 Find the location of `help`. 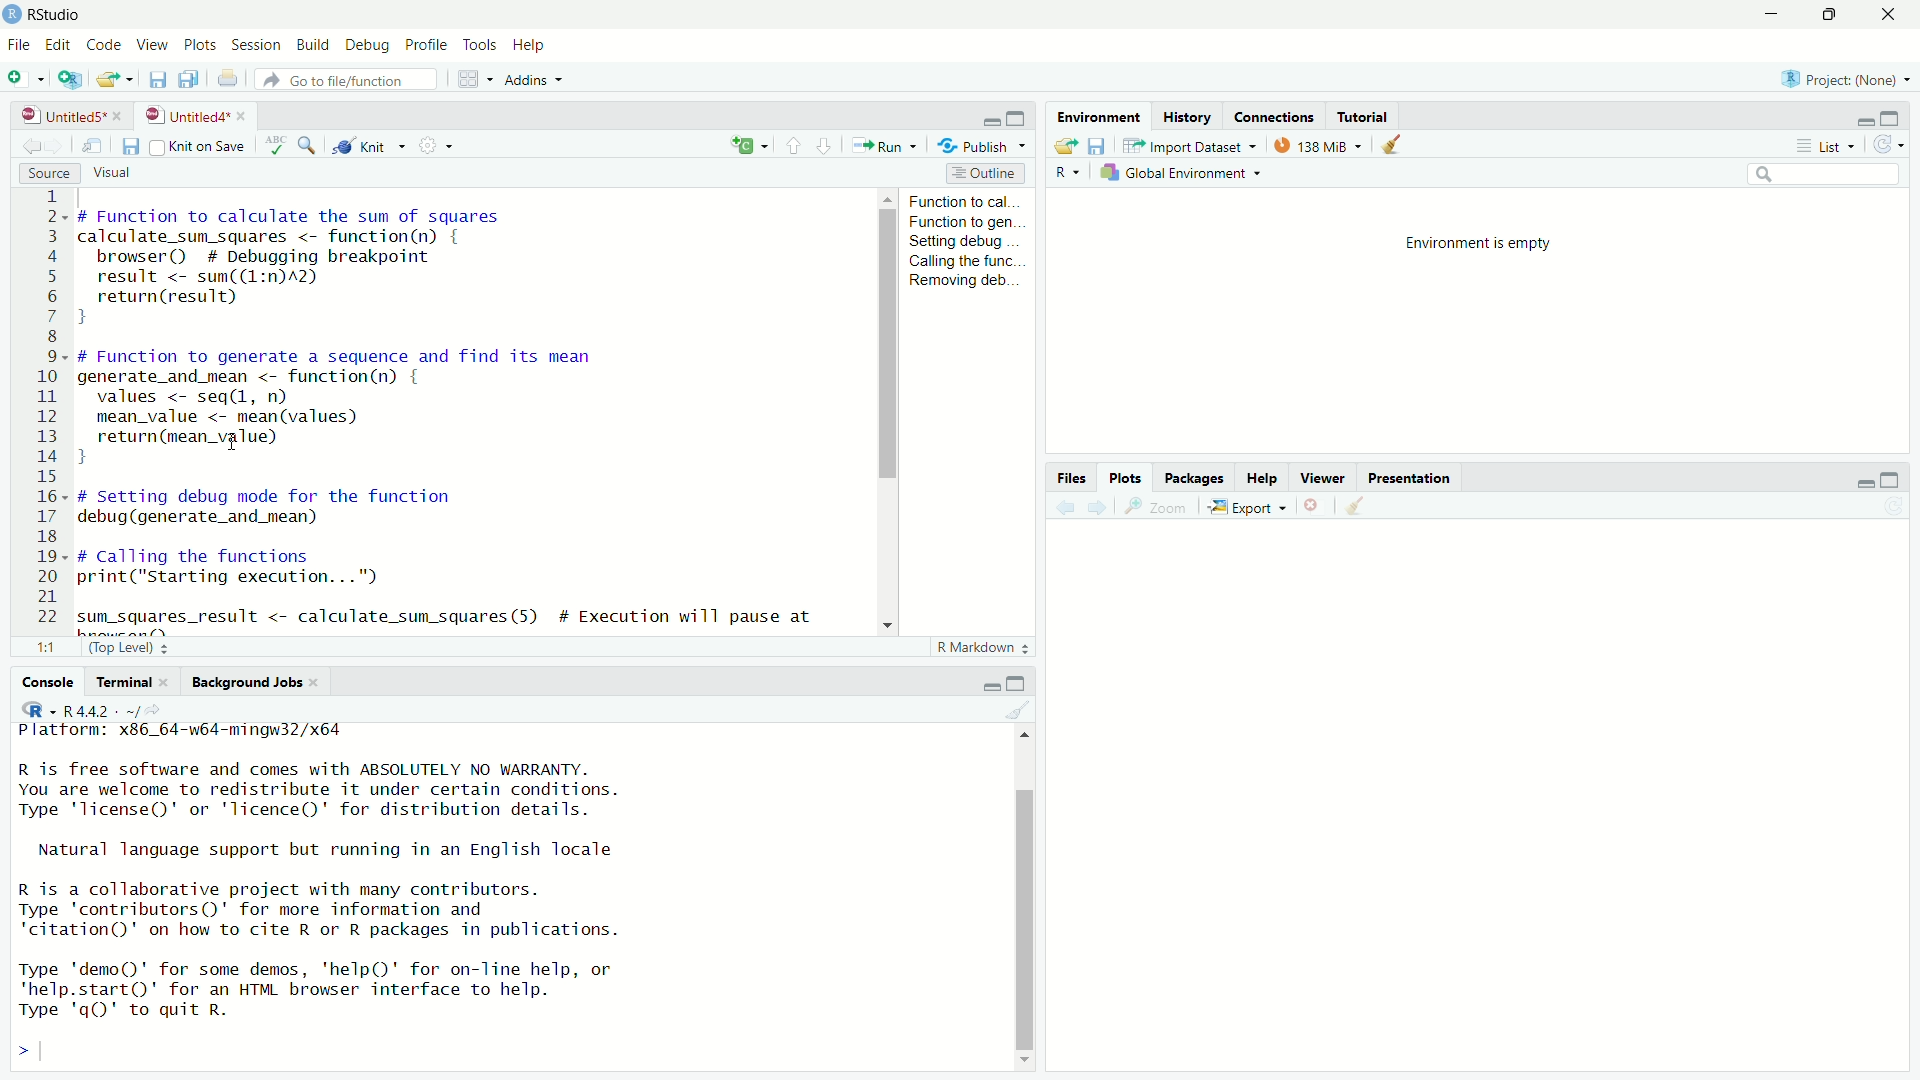

help is located at coordinates (1263, 478).